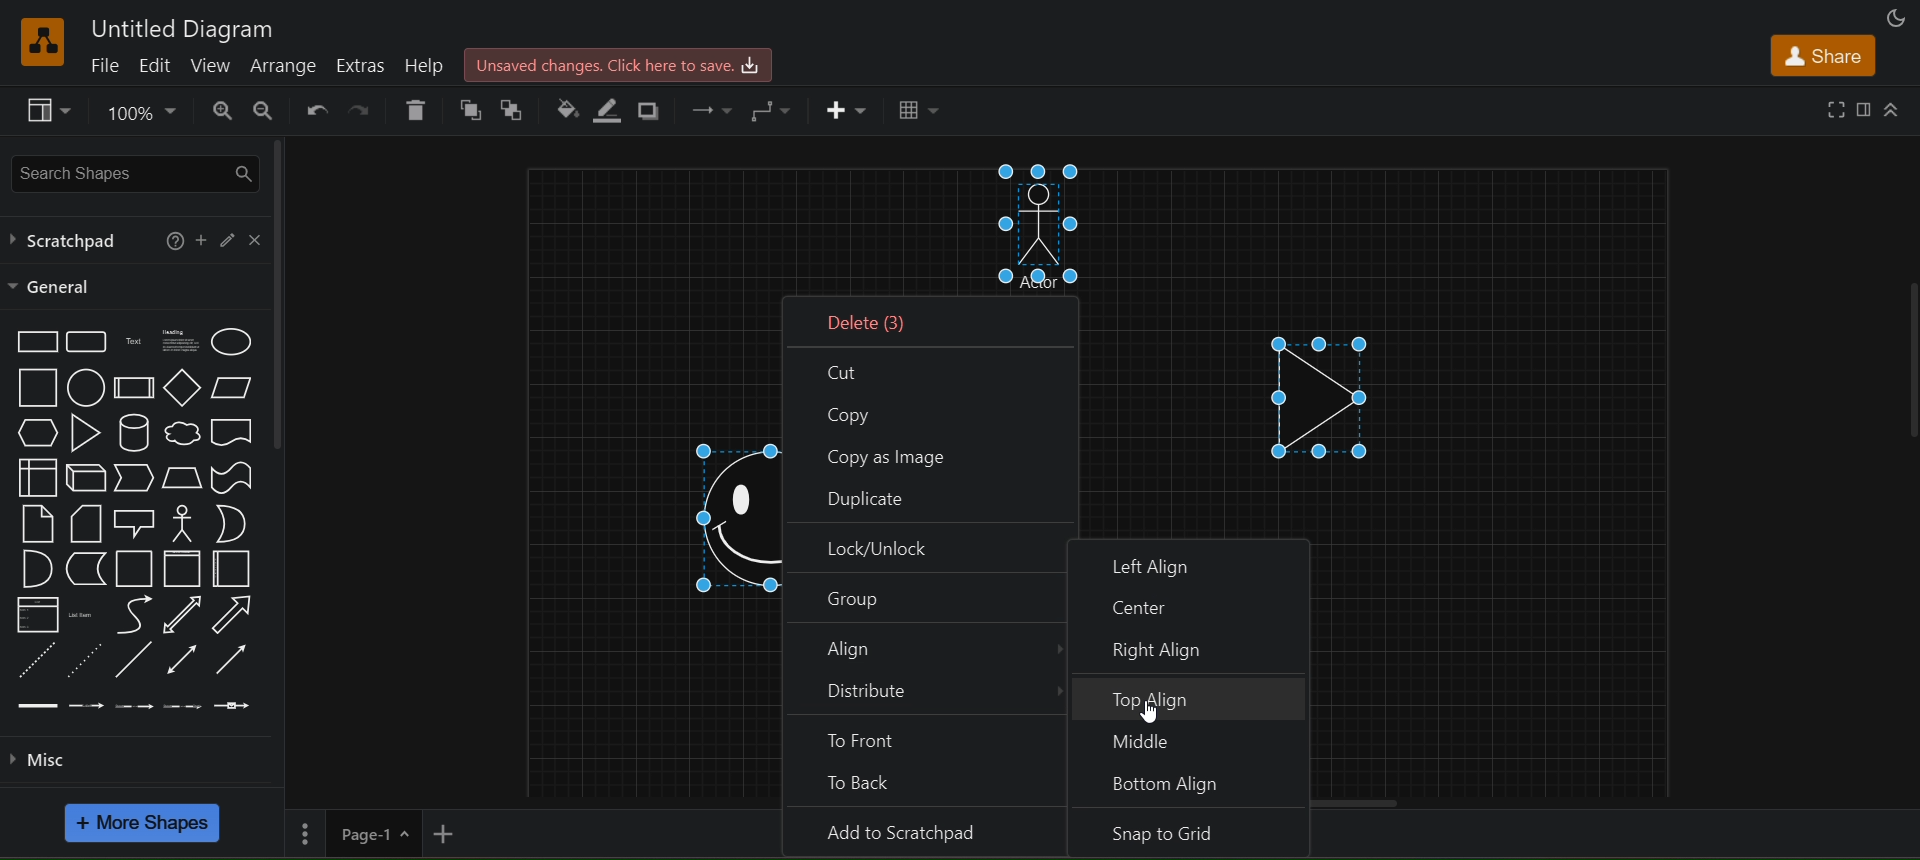 Image resolution: width=1920 pixels, height=860 pixels. What do you see at coordinates (1195, 831) in the screenshot?
I see `snap to grid` at bounding box center [1195, 831].